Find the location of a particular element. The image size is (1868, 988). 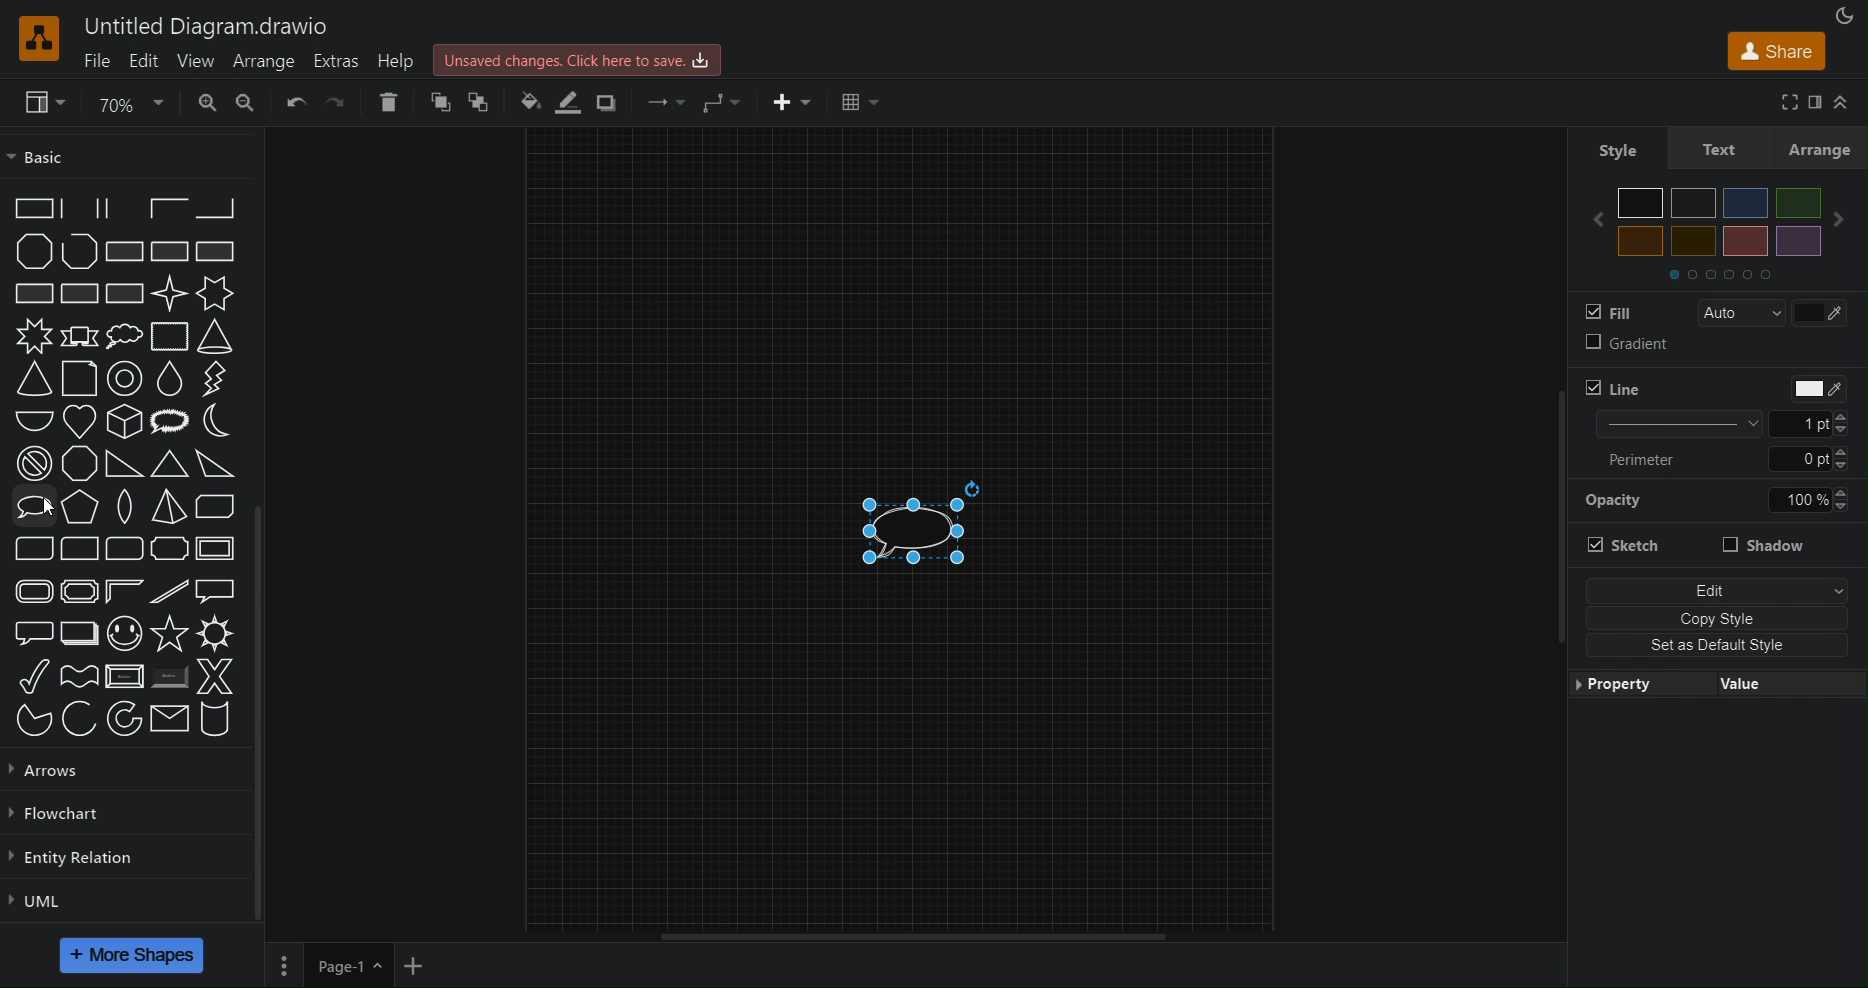

Perimeter Size is located at coordinates (1717, 459).